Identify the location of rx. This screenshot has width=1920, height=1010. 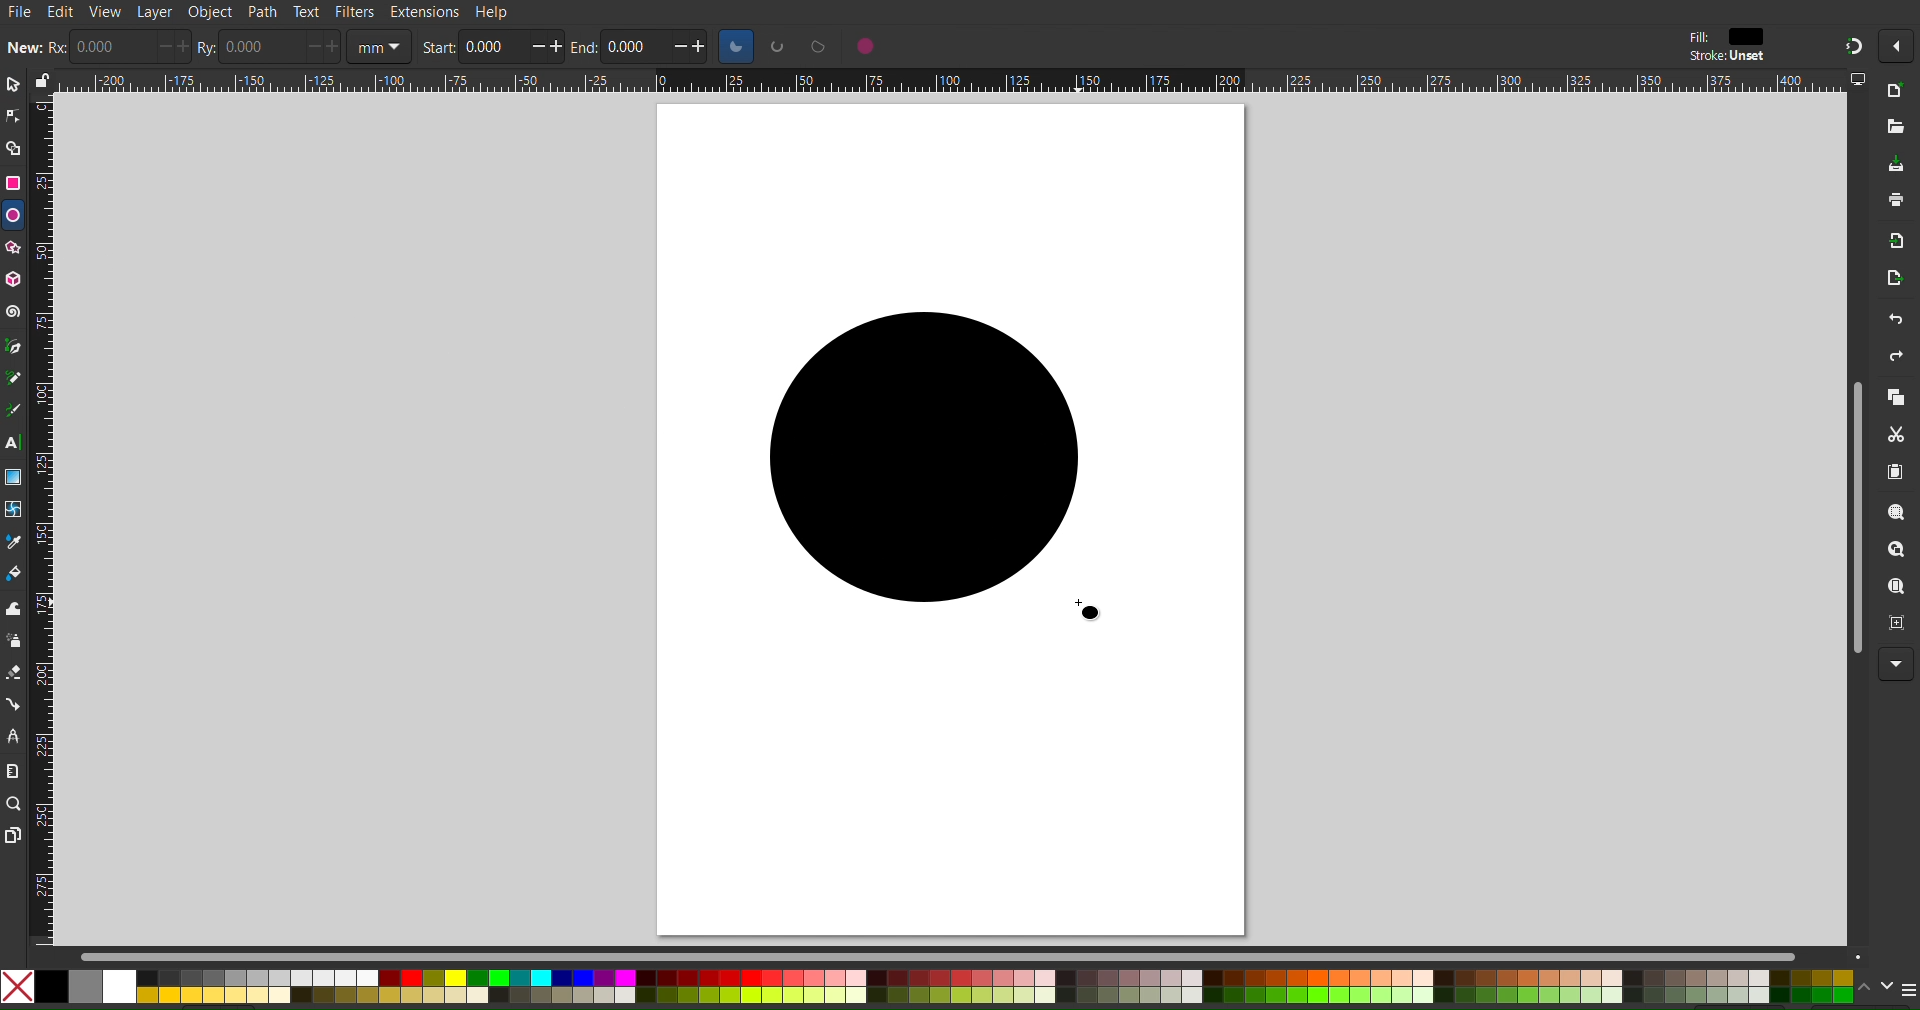
(56, 47).